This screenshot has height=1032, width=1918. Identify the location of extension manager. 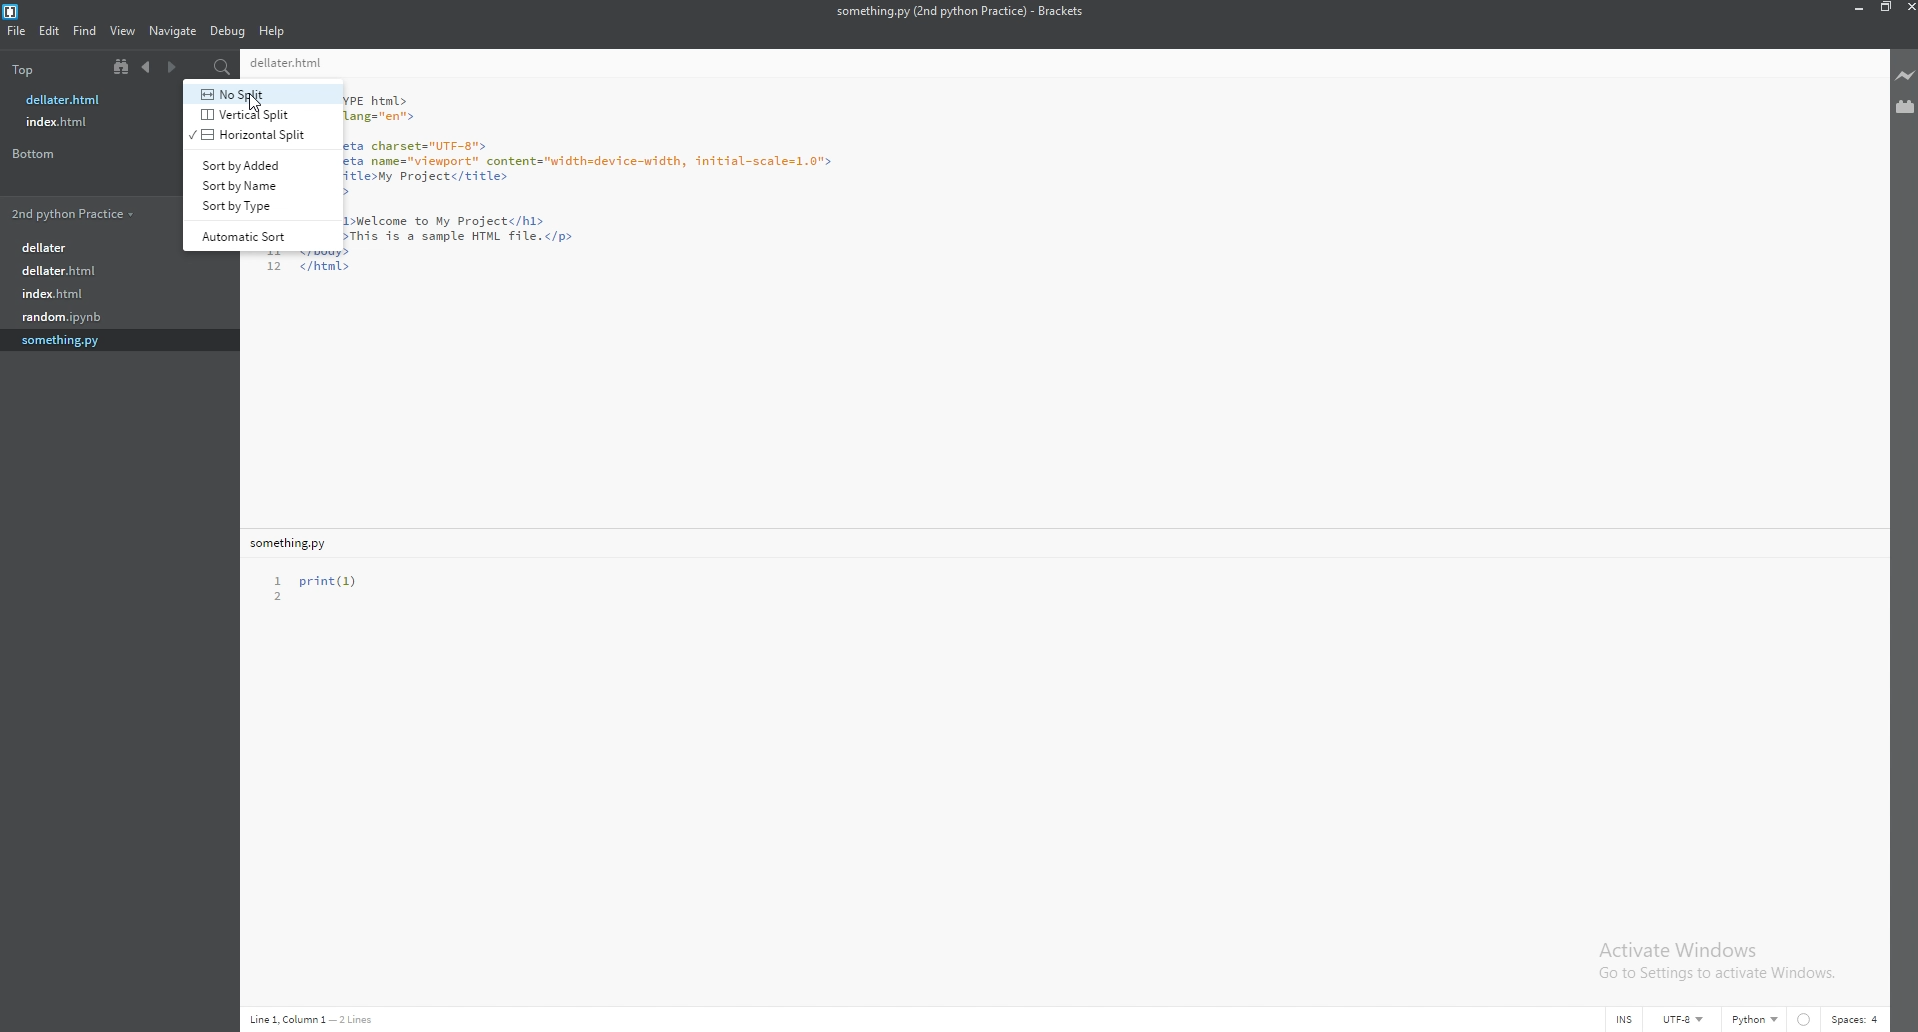
(1904, 107).